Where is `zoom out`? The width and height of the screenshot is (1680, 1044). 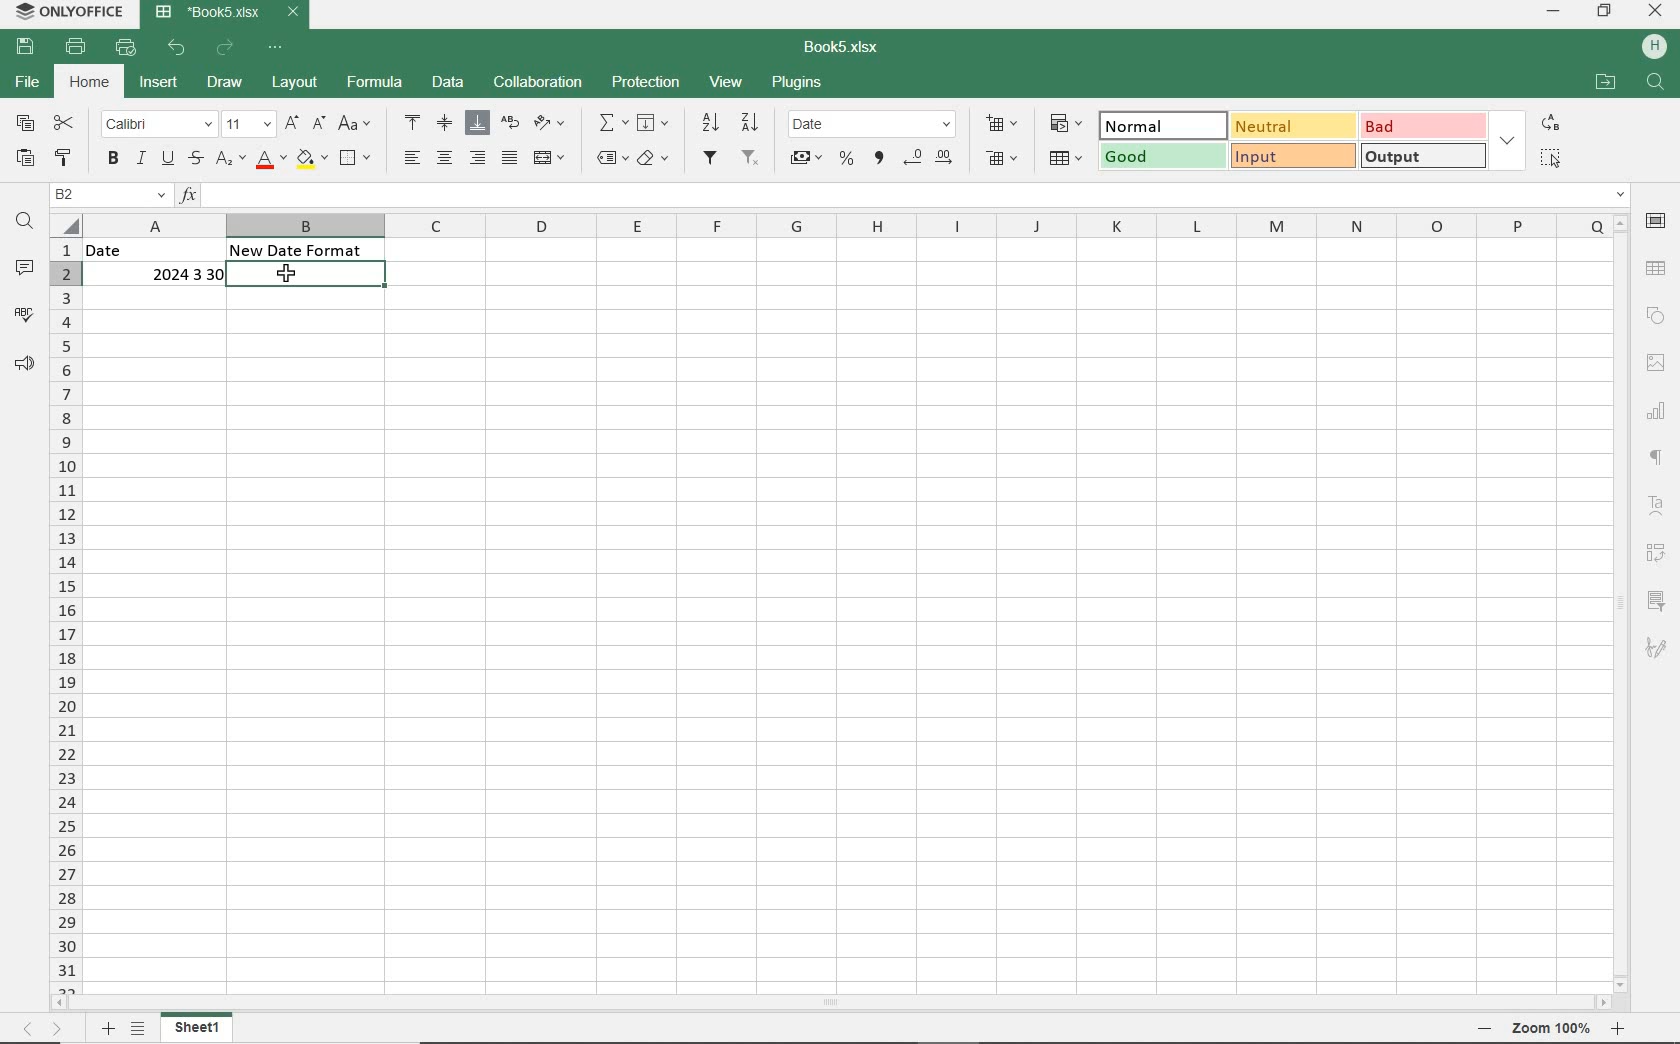
zoom out is located at coordinates (1483, 1028).